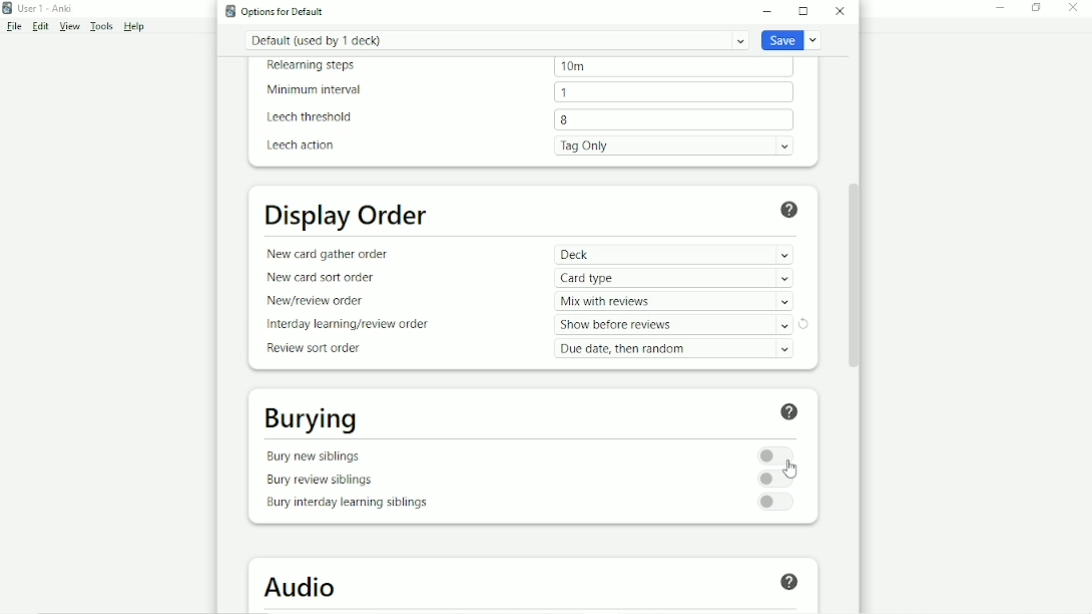  Describe the element at coordinates (674, 302) in the screenshot. I see `Mix with reviews` at that location.